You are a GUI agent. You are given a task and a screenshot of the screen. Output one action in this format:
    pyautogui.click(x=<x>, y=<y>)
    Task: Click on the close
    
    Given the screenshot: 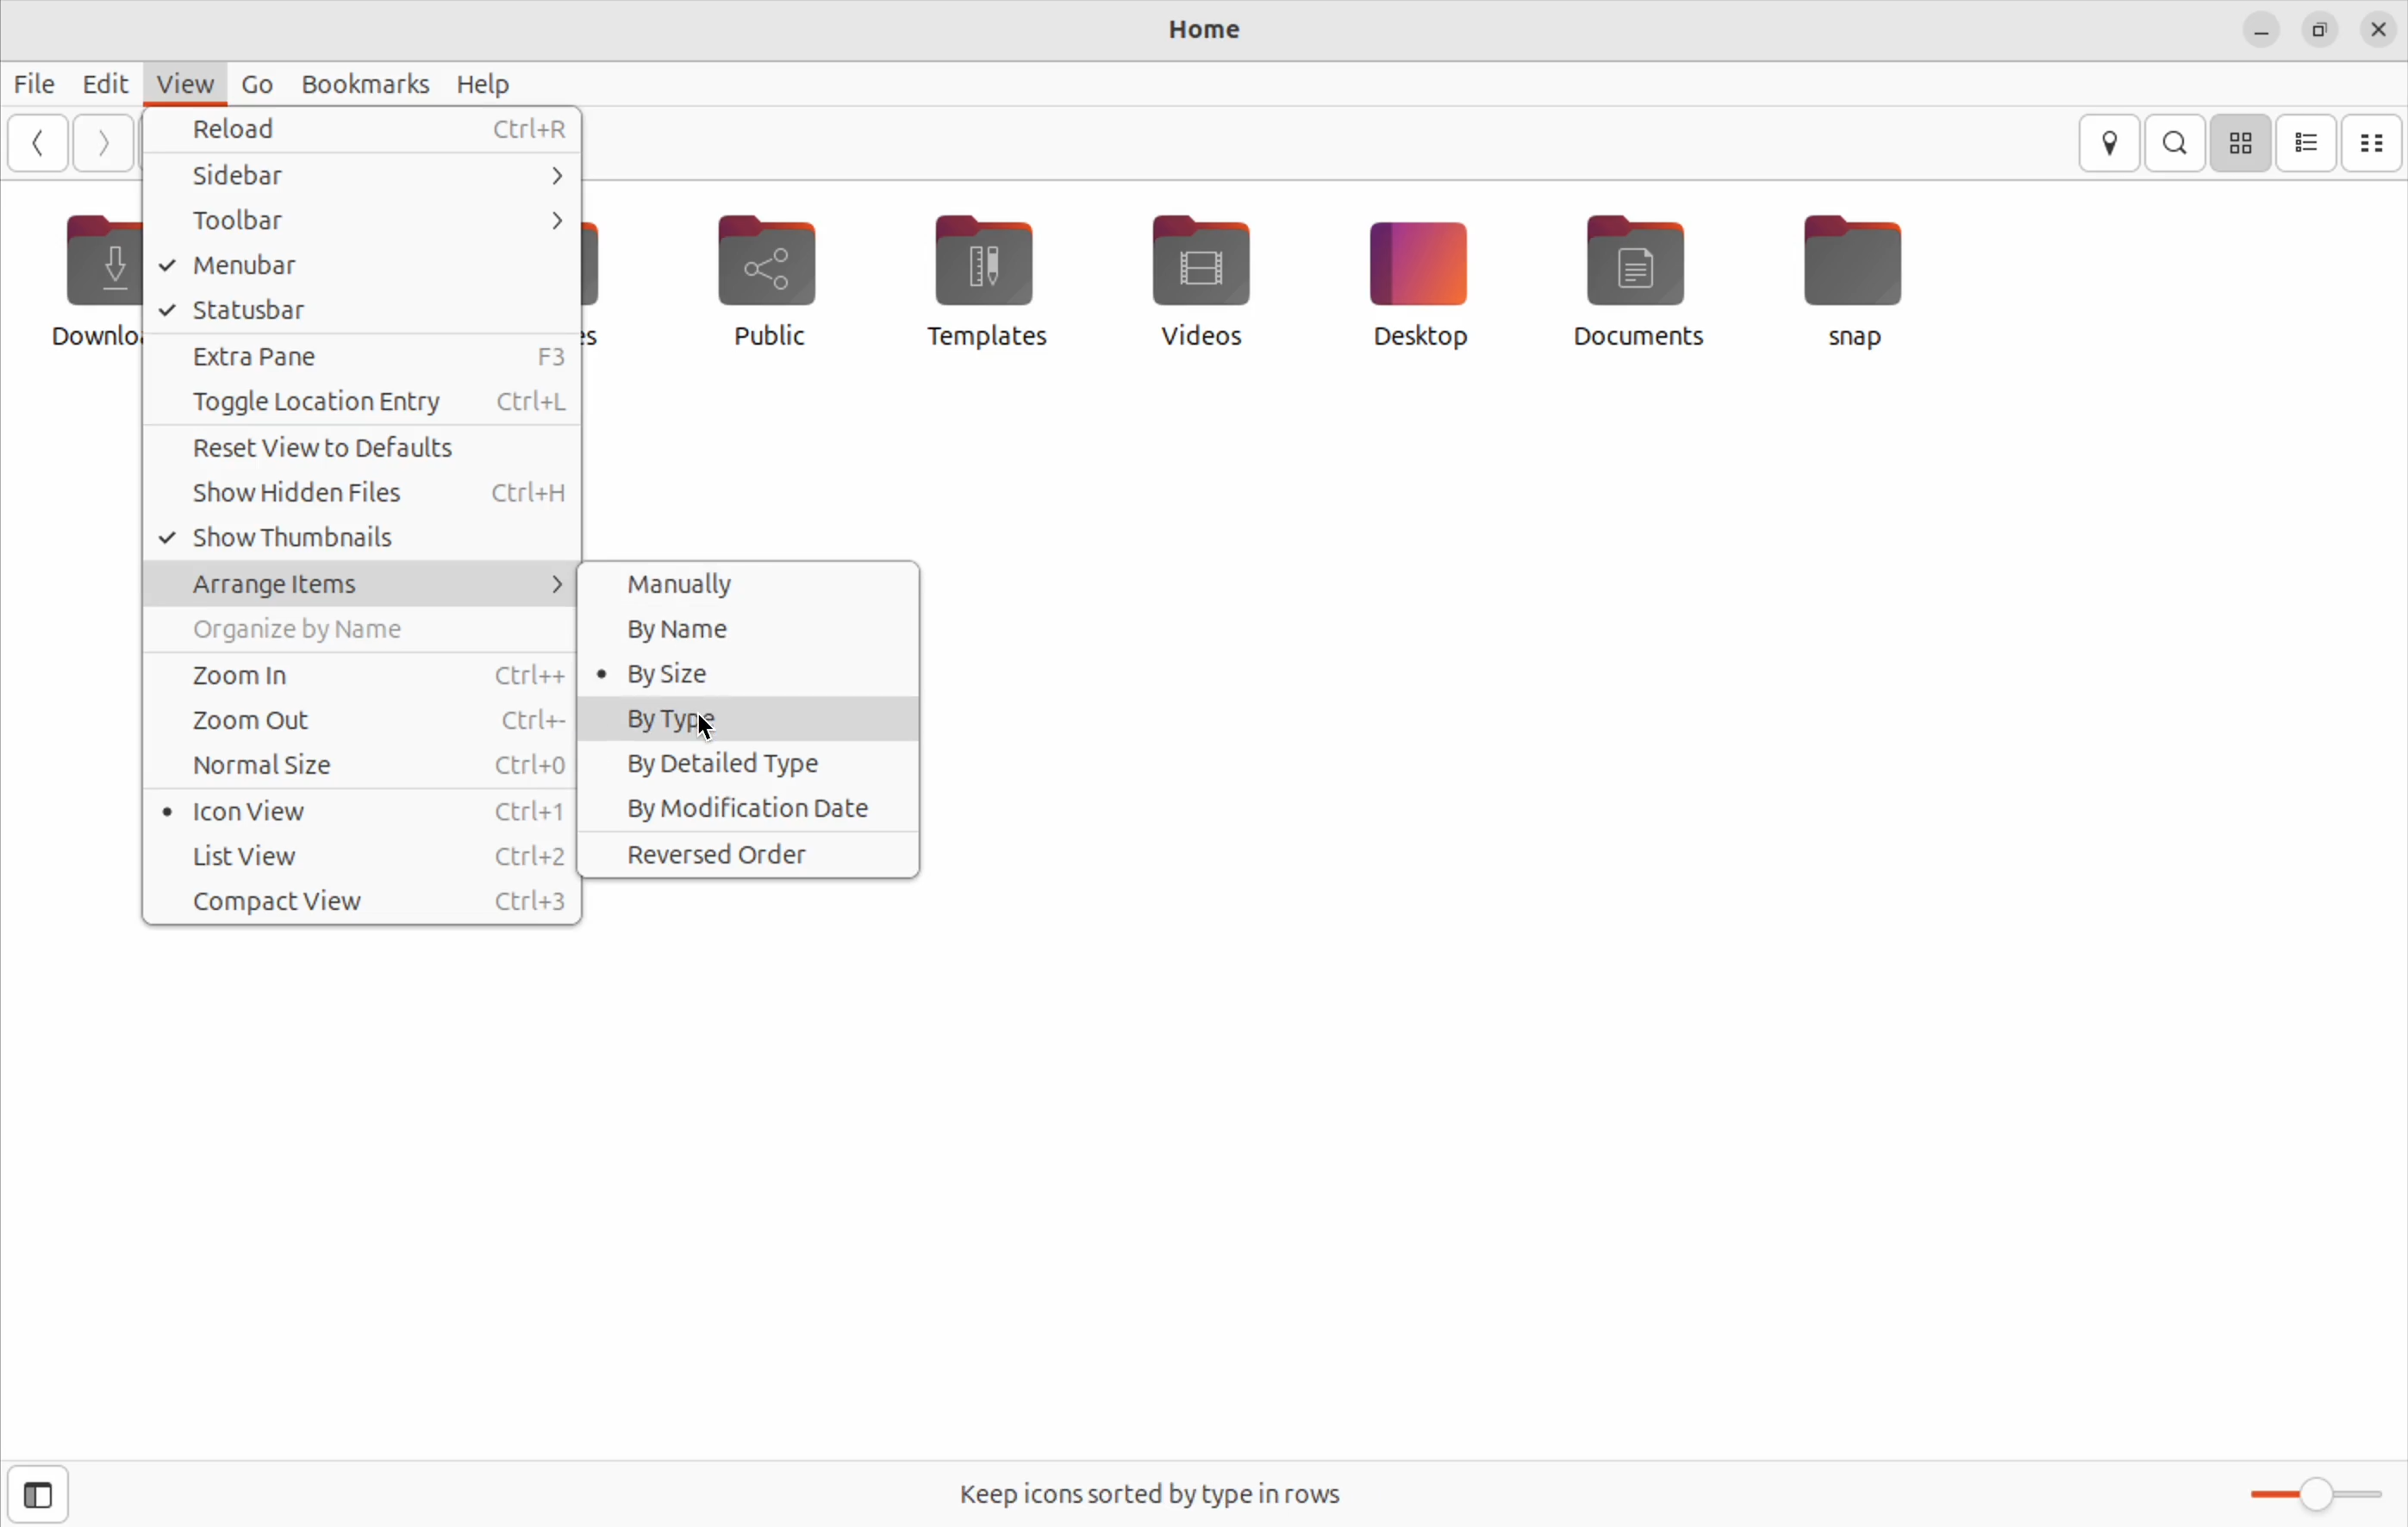 What is the action you would take?
    pyautogui.click(x=2374, y=29)
    